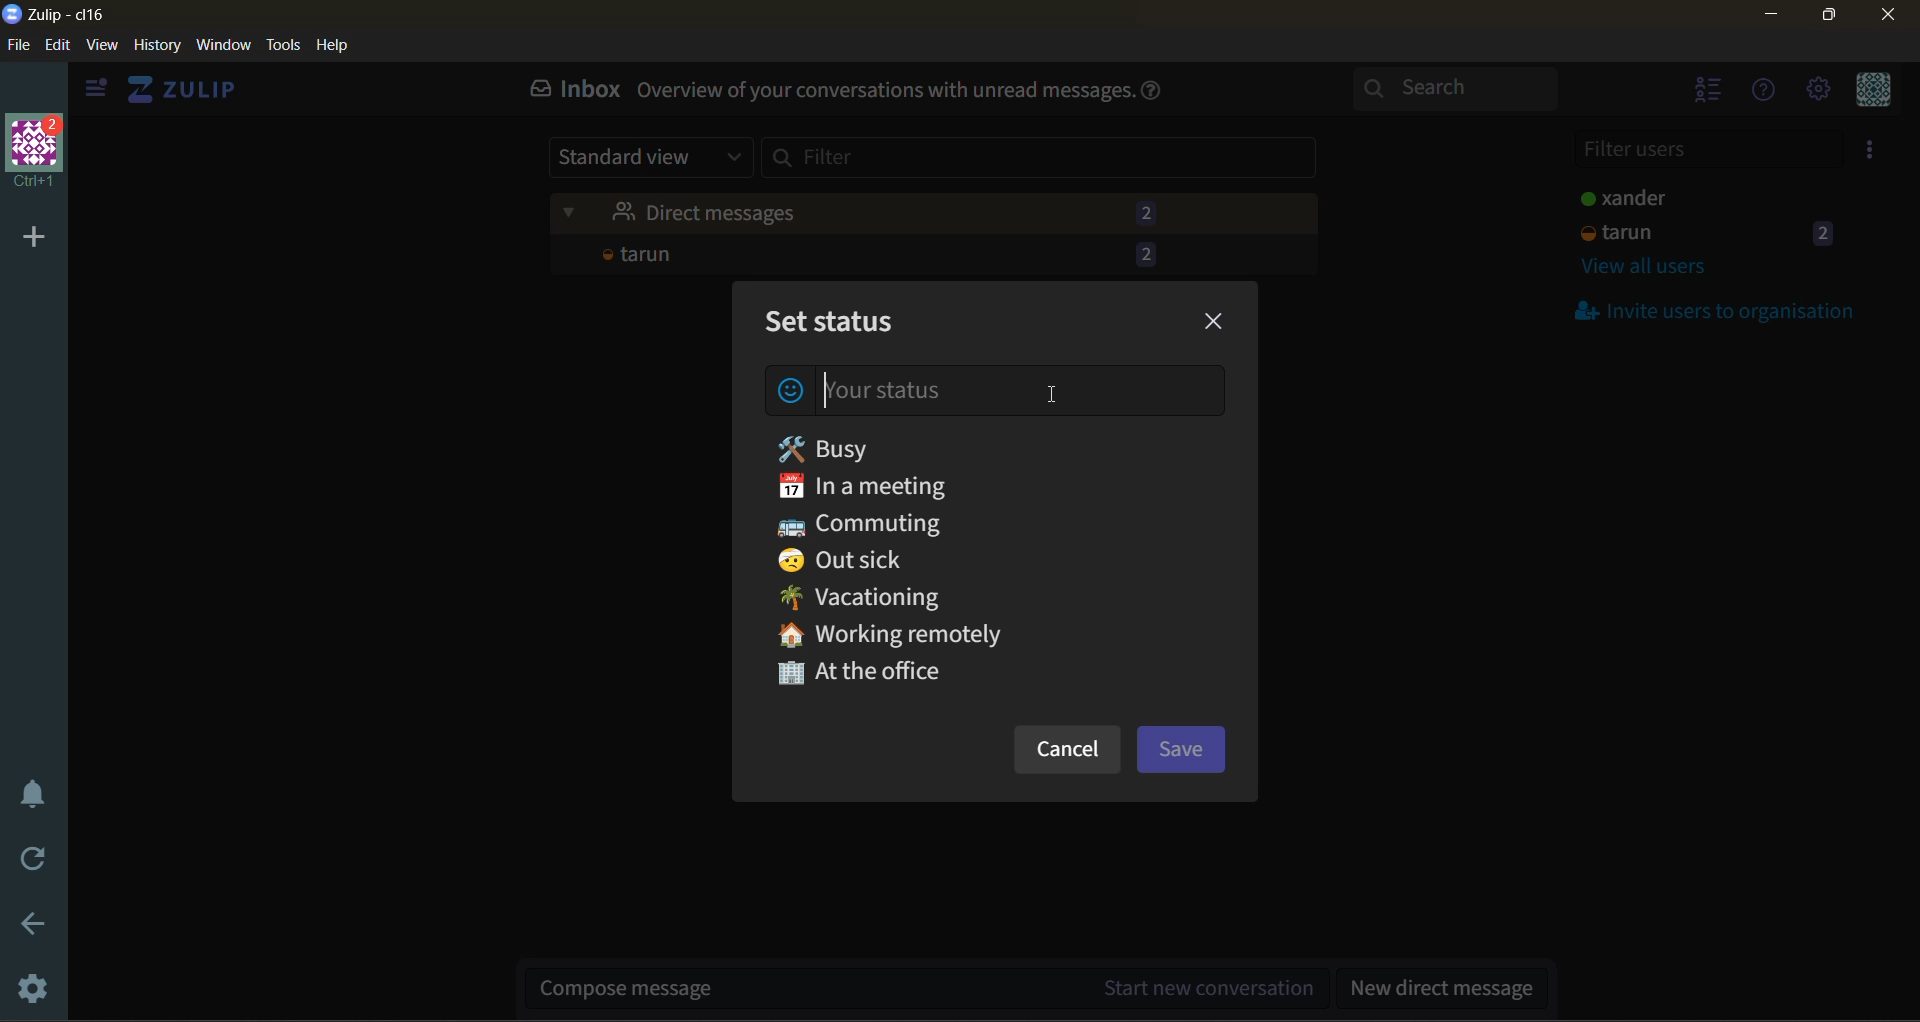  What do you see at coordinates (1768, 95) in the screenshot?
I see `help menu` at bounding box center [1768, 95].